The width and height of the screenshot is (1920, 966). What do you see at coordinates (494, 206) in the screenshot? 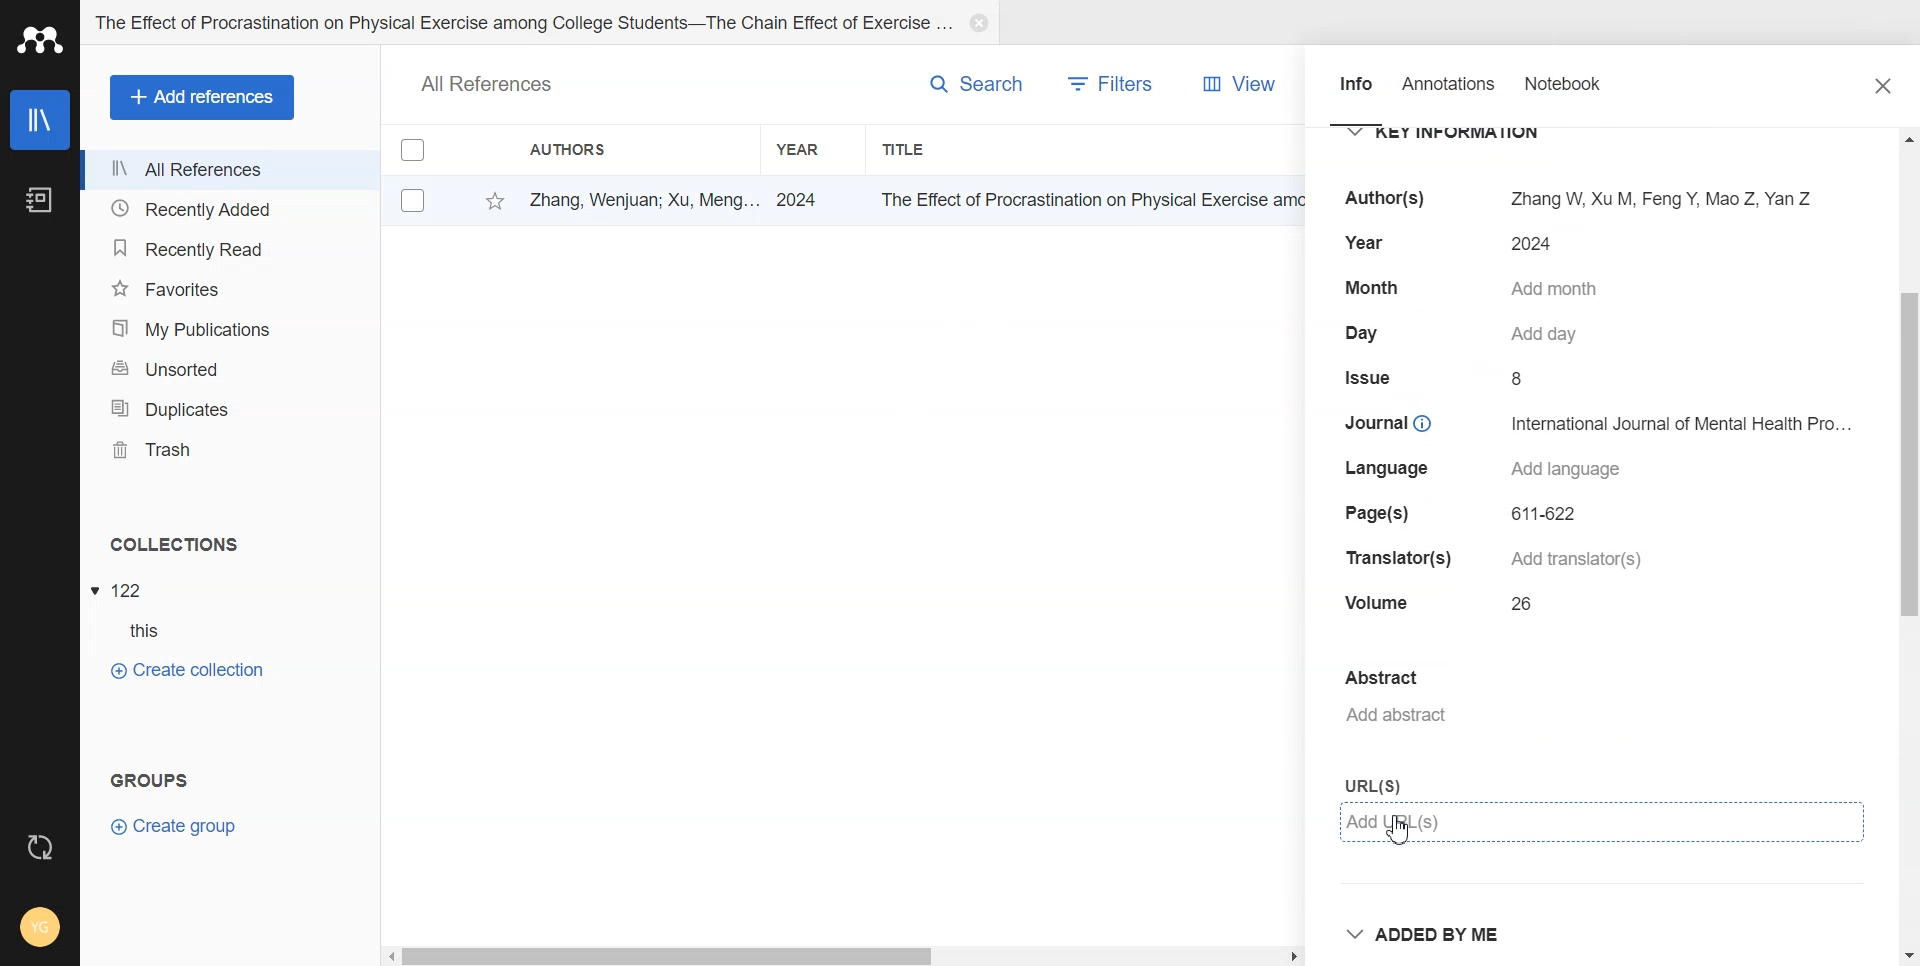
I see `Favorite` at bounding box center [494, 206].